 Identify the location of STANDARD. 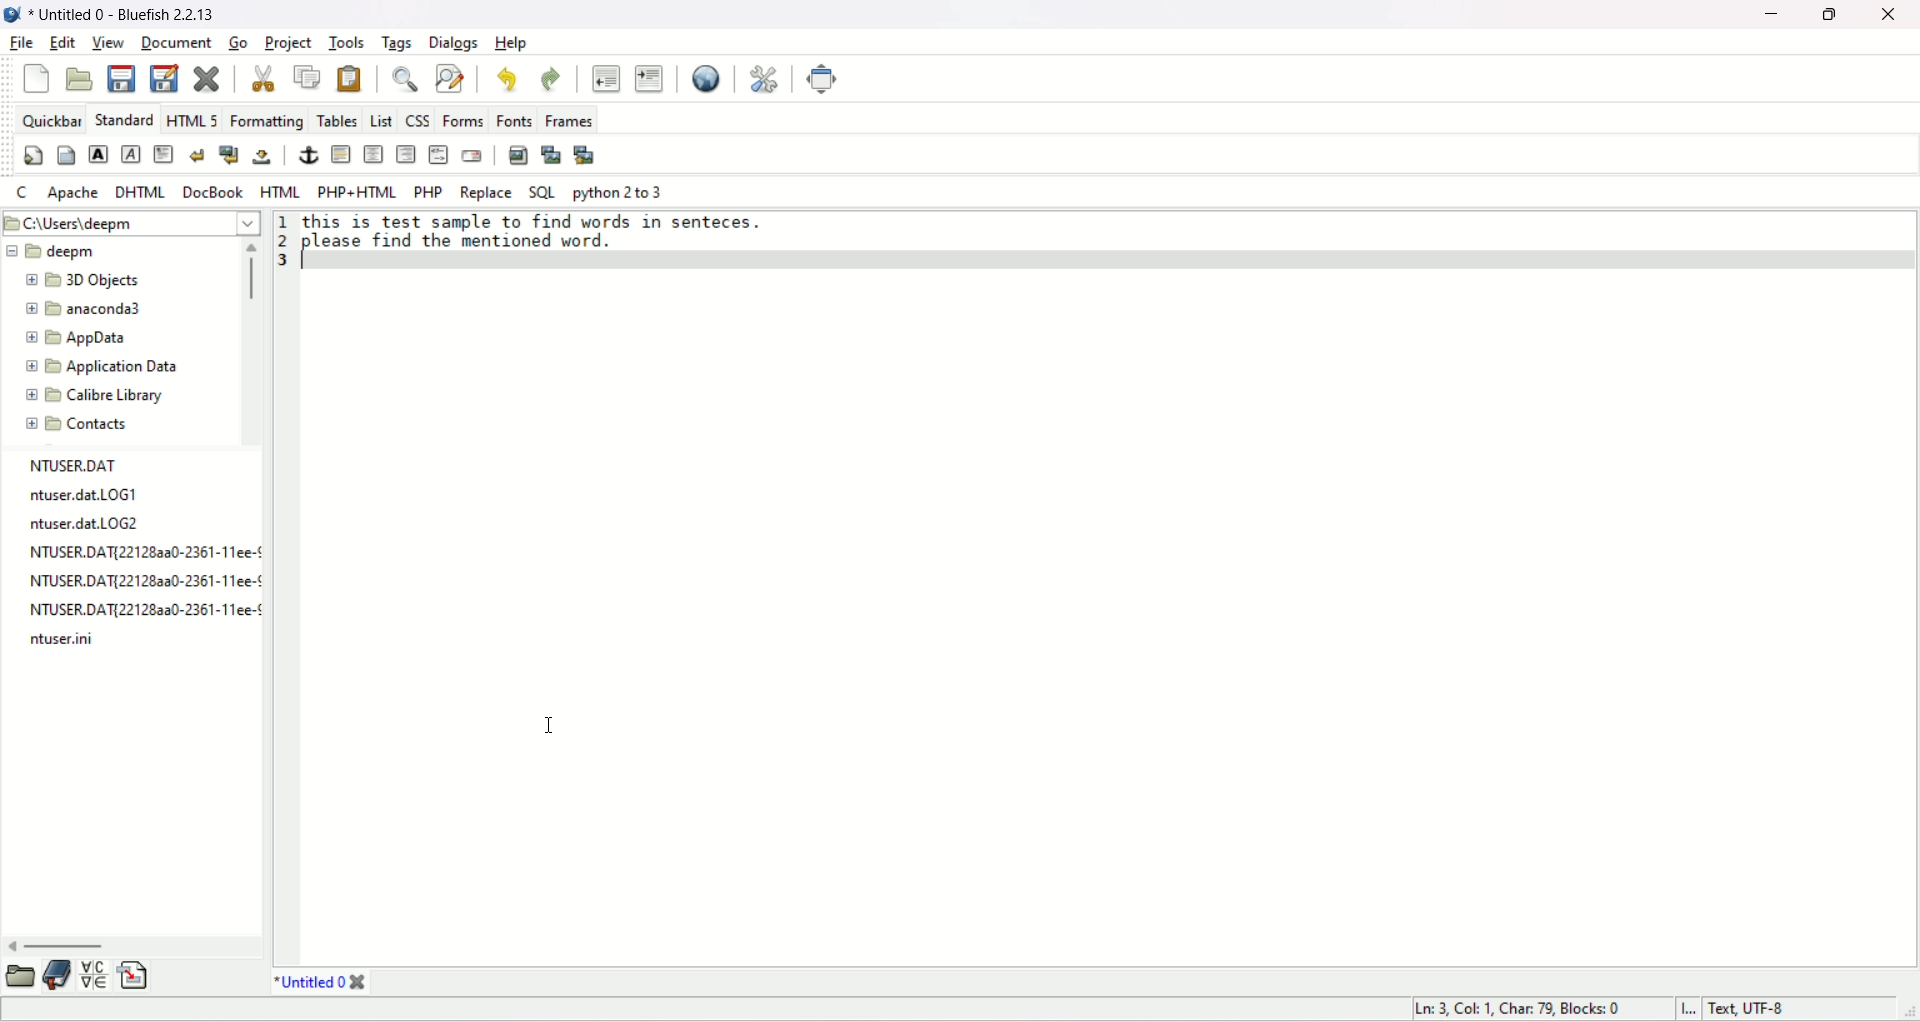
(126, 120).